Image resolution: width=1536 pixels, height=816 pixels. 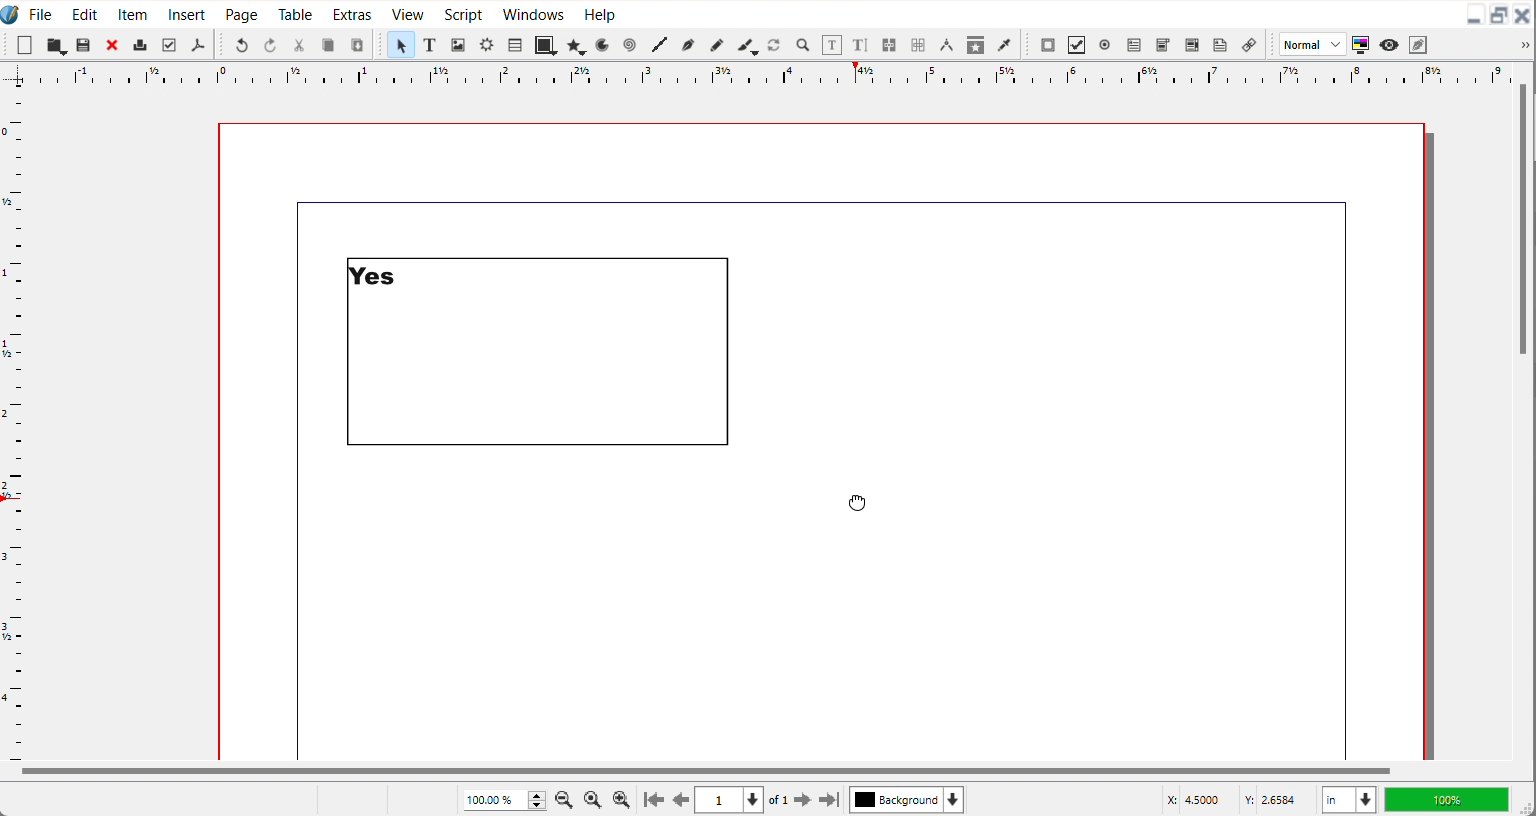 What do you see at coordinates (197, 45) in the screenshot?
I see `Save as PDF` at bounding box center [197, 45].